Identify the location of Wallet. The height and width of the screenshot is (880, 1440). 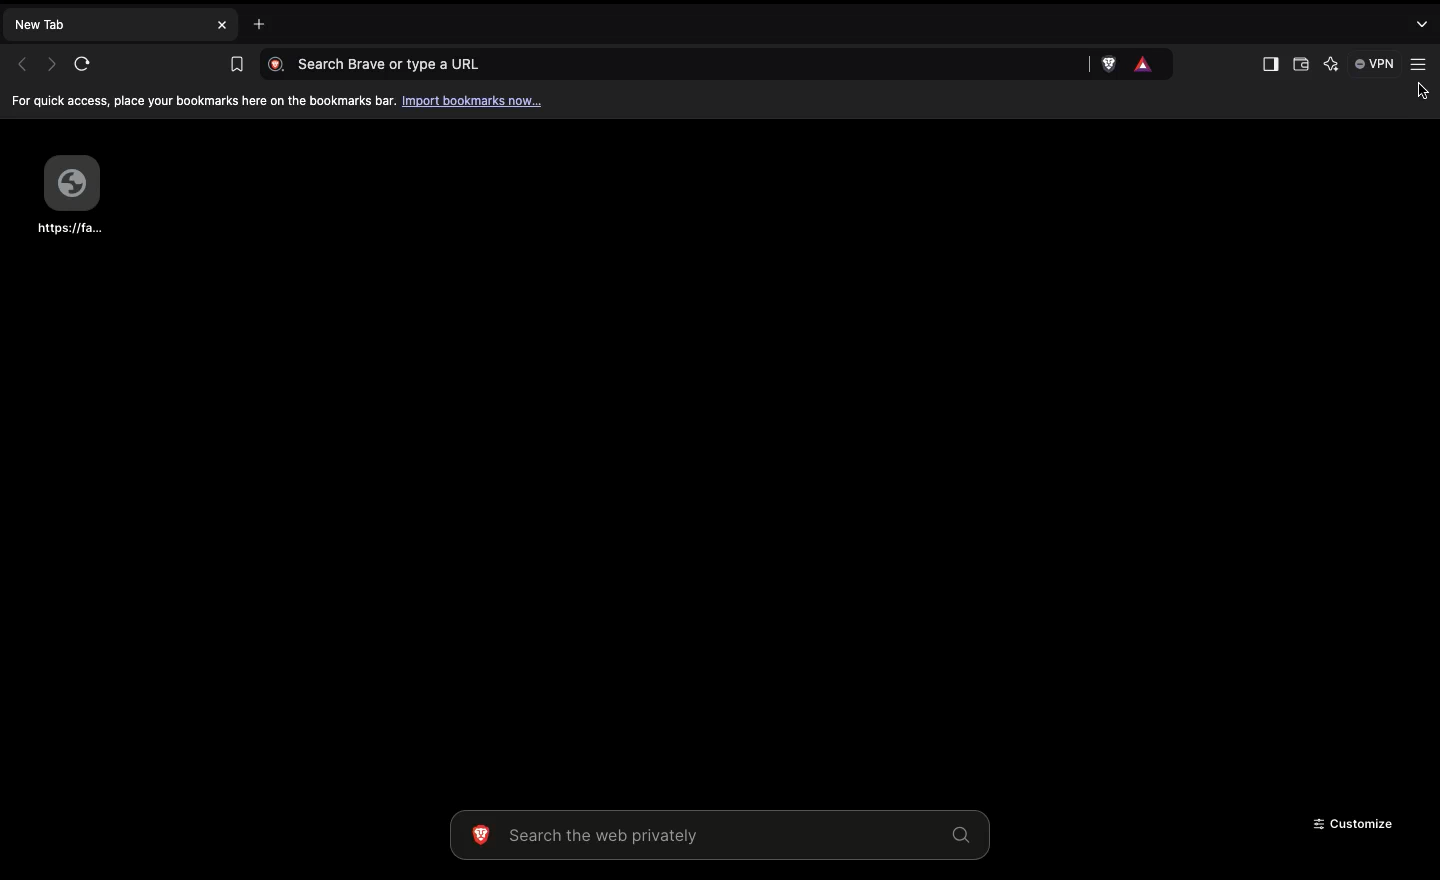
(1299, 66).